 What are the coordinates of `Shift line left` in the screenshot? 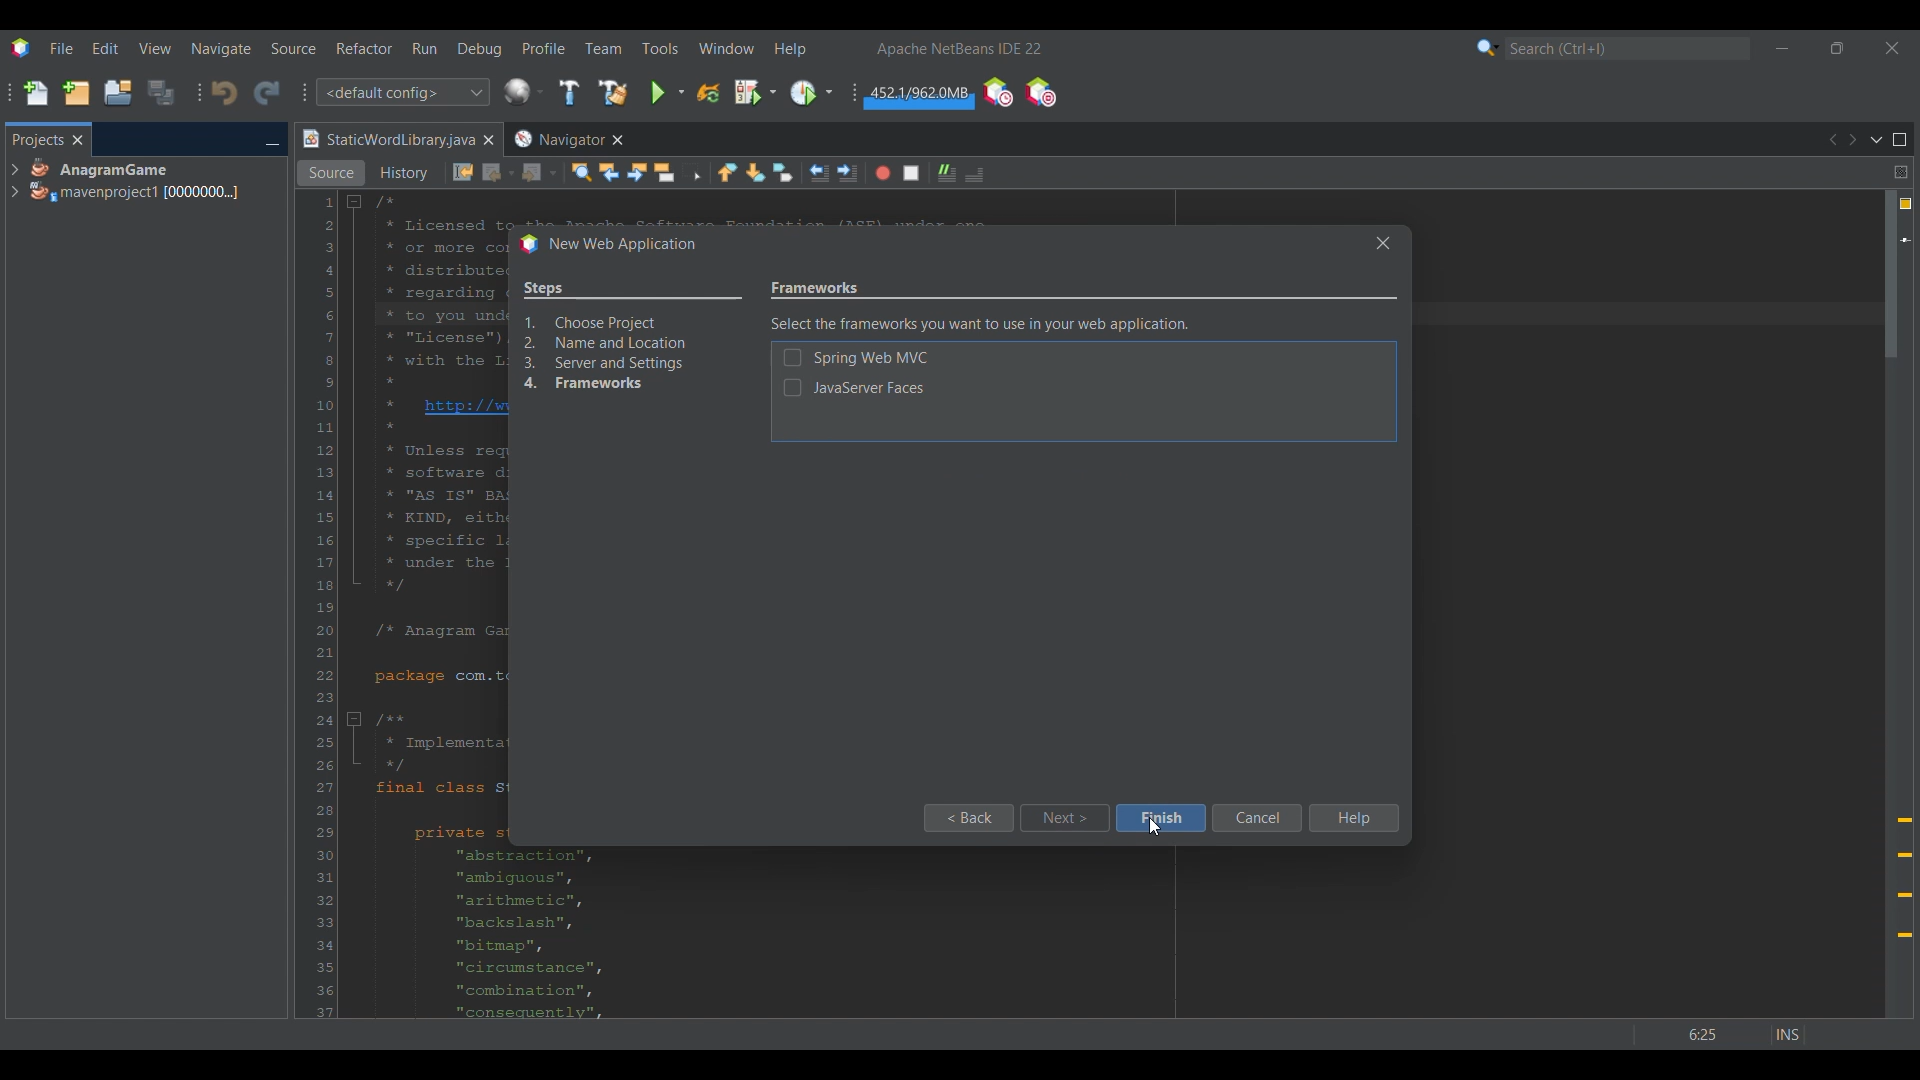 It's located at (819, 173).